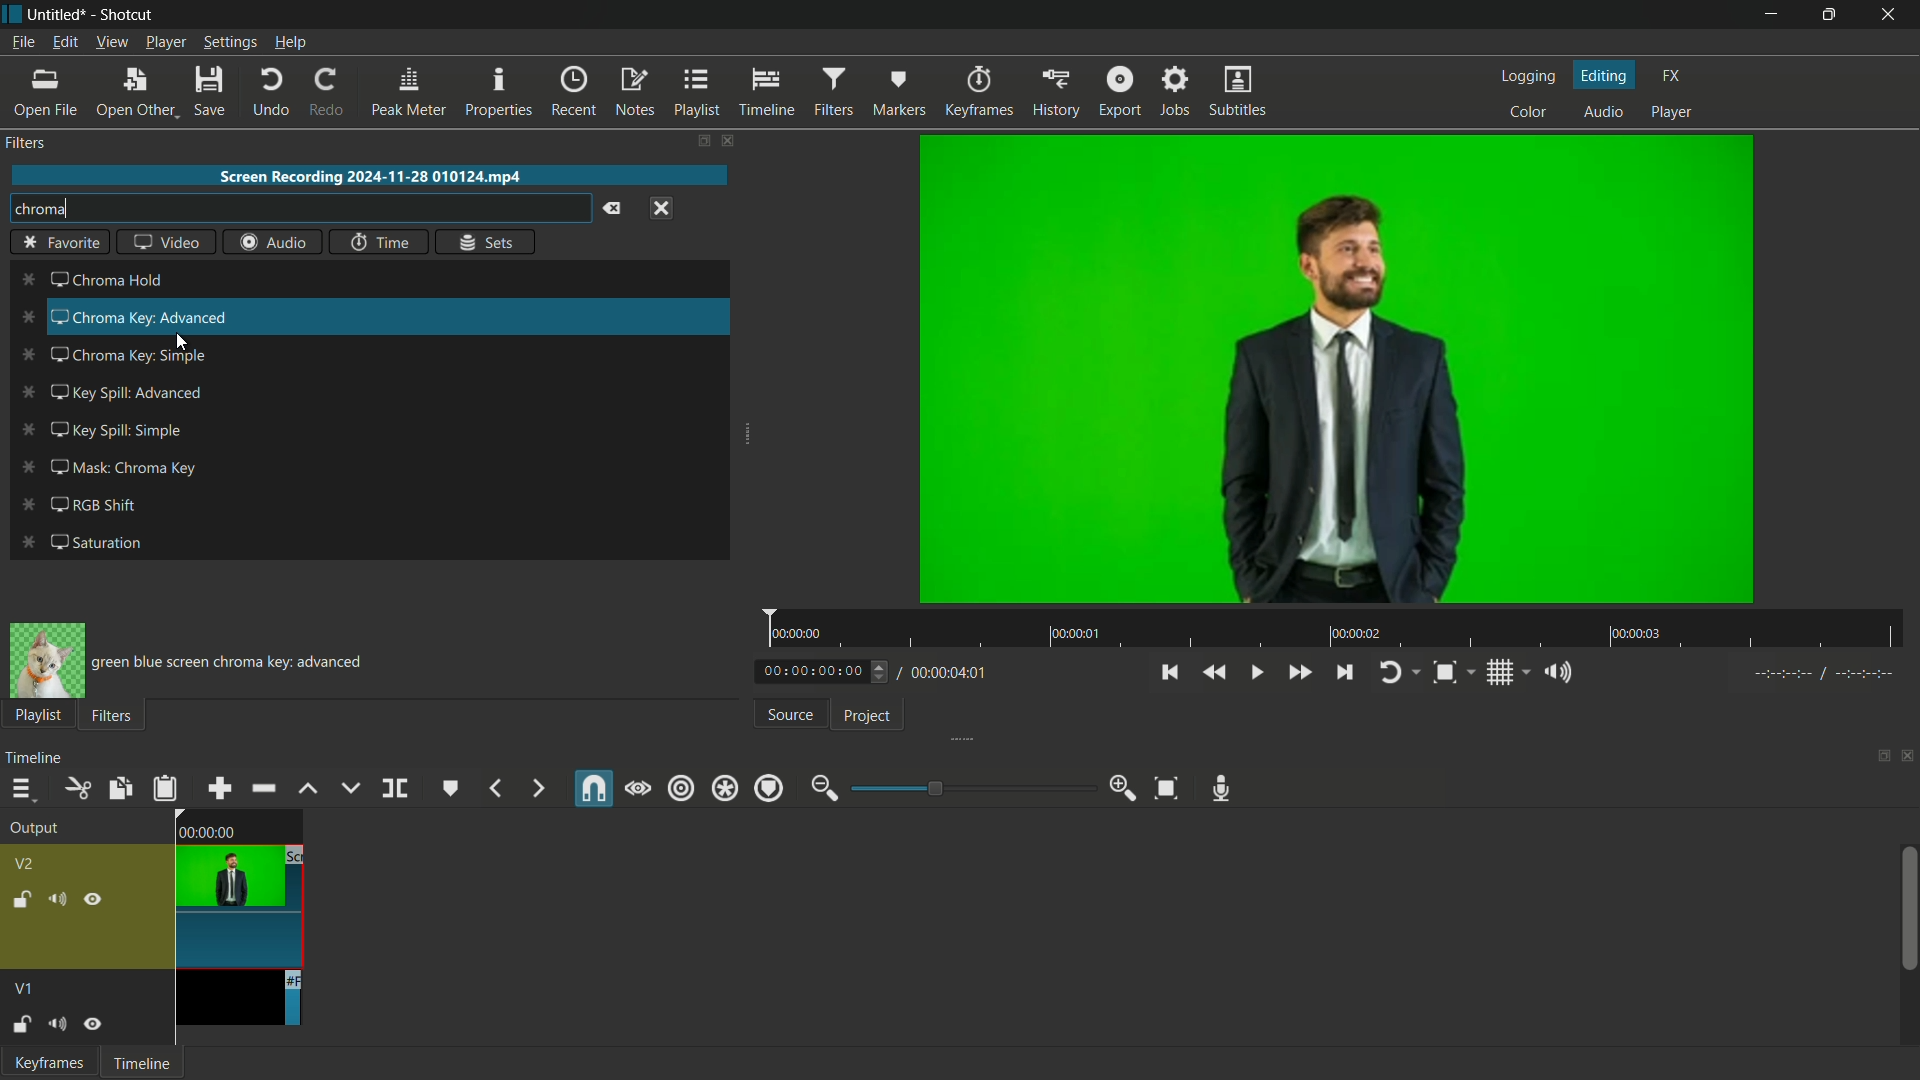  Describe the element at coordinates (977, 92) in the screenshot. I see `keyframes` at that location.